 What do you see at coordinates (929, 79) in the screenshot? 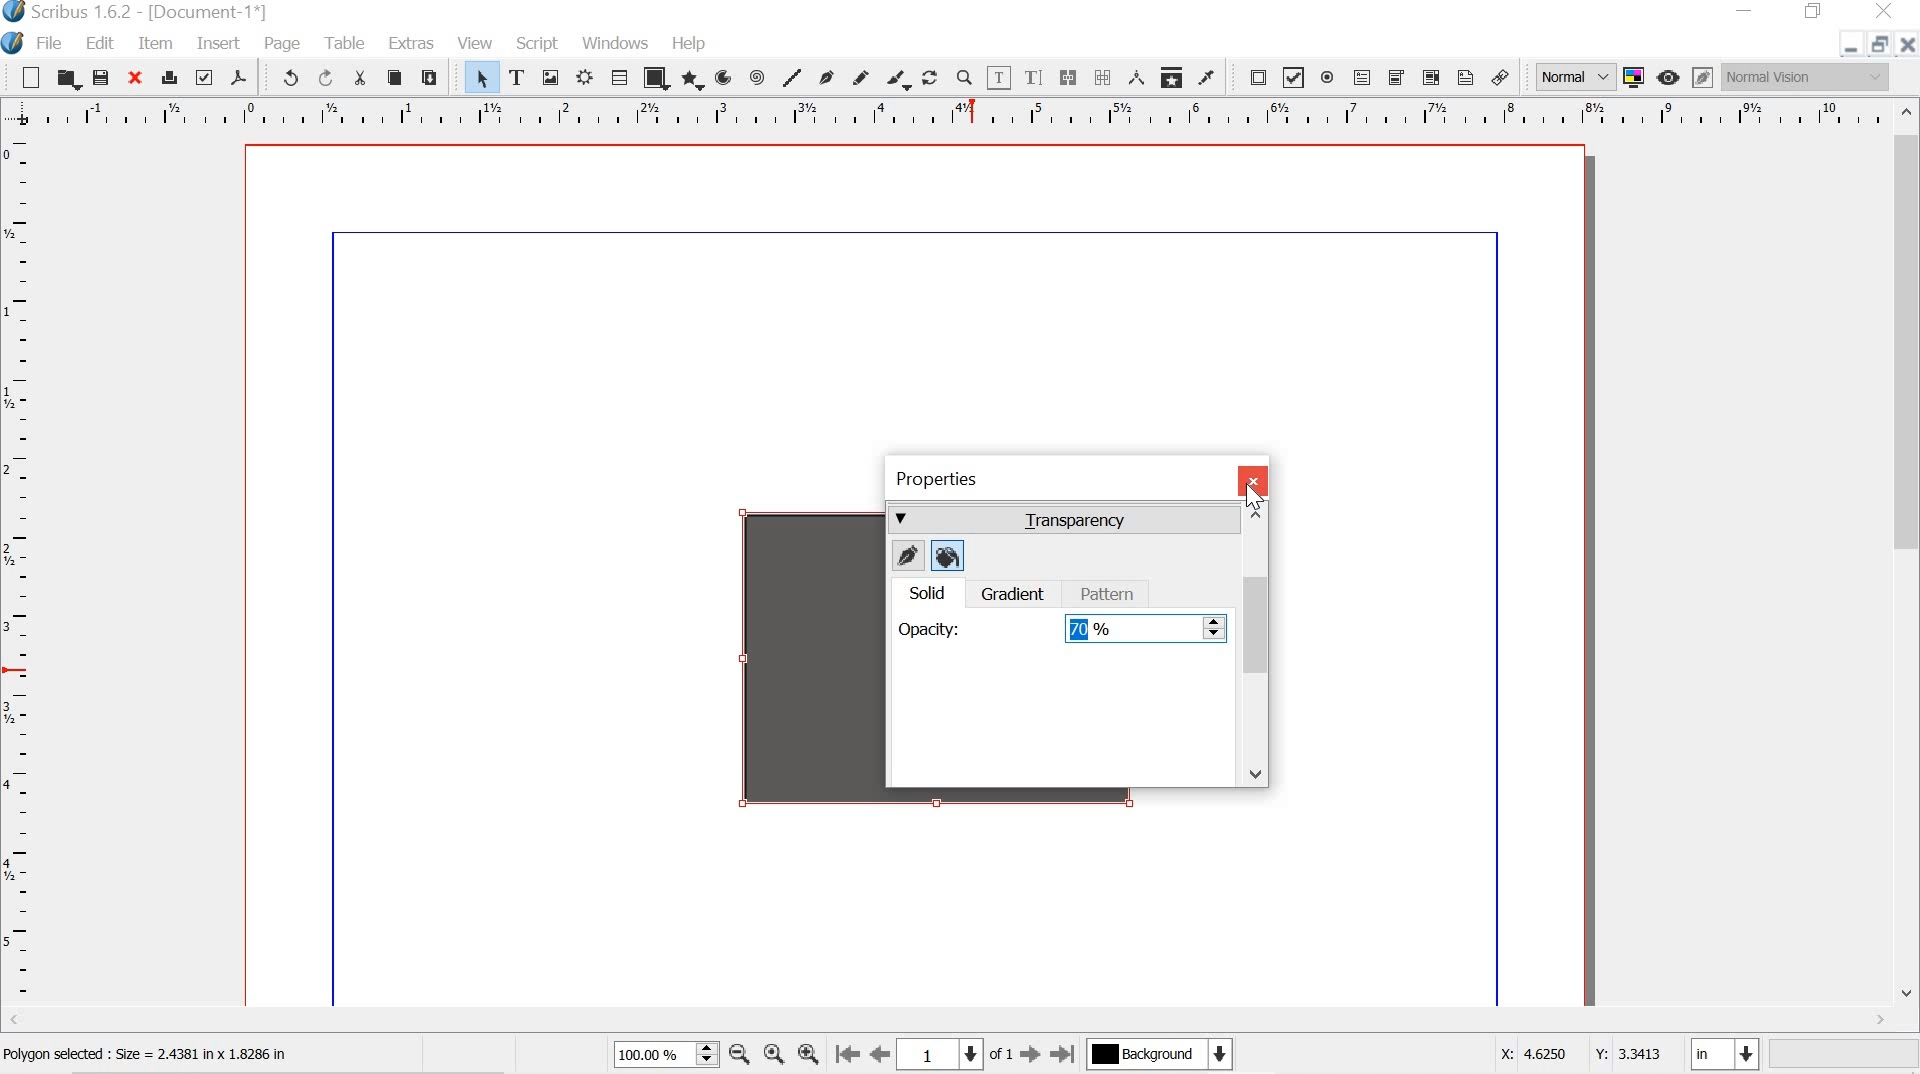
I see `rotate item` at bounding box center [929, 79].